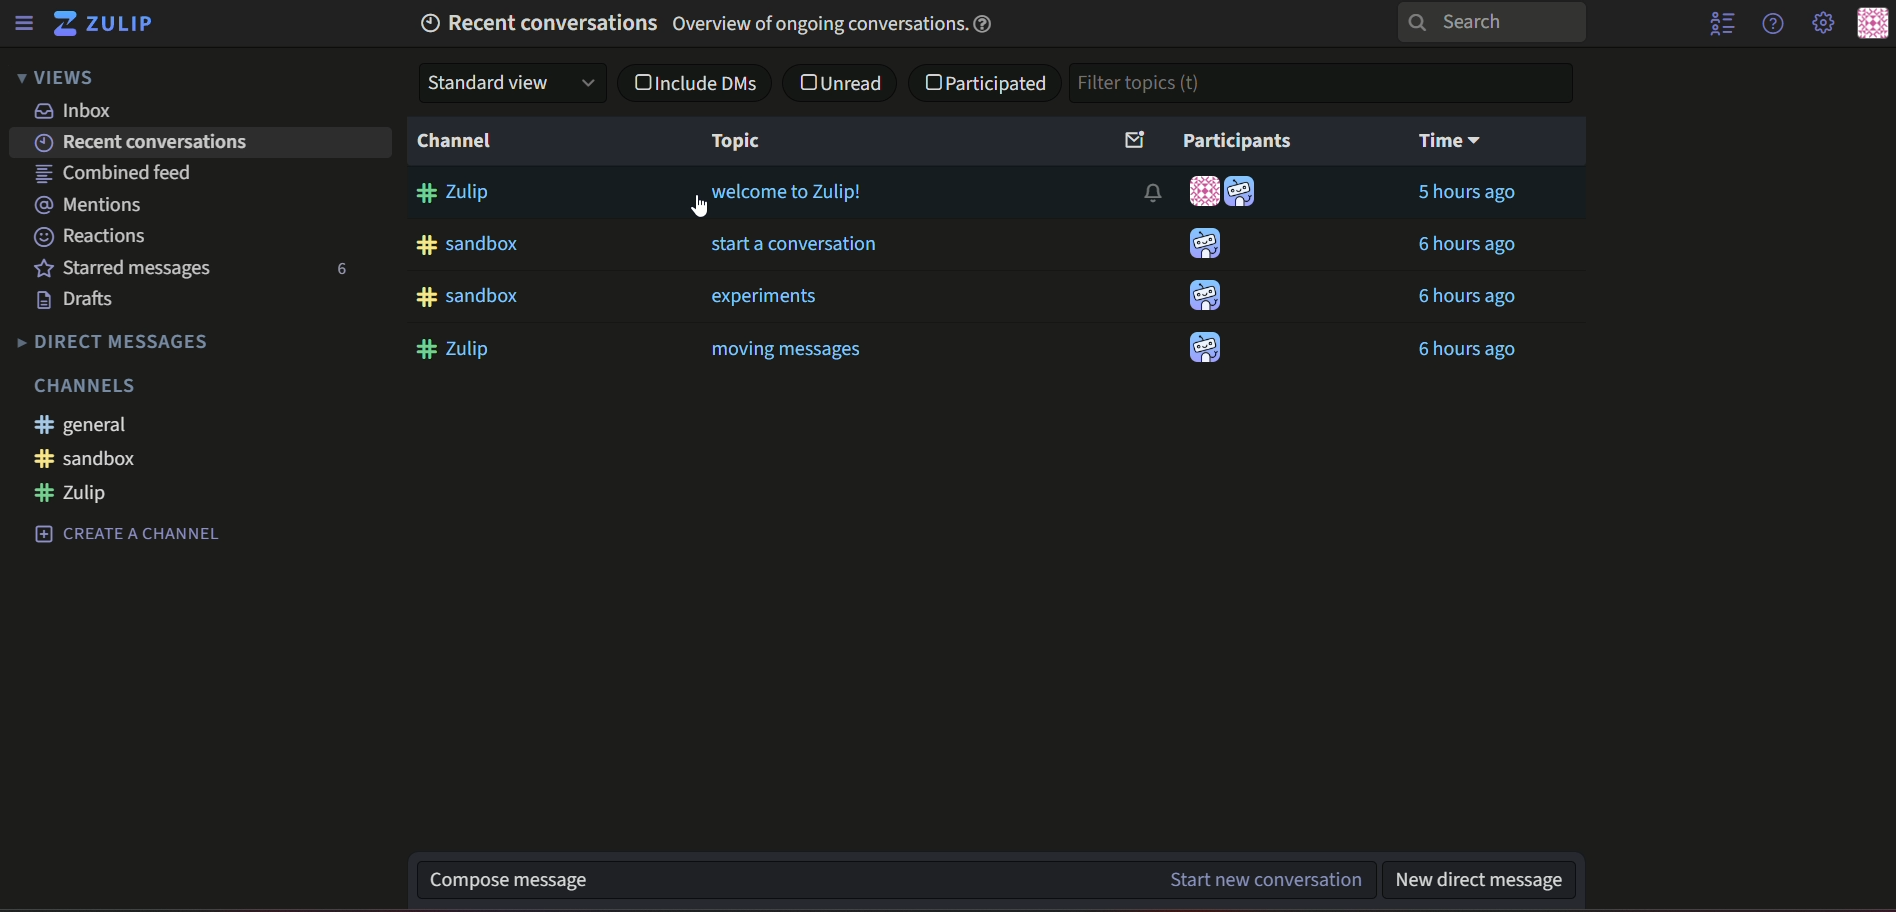 The image size is (1896, 912). I want to click on Moving messages, so click(786, 349).